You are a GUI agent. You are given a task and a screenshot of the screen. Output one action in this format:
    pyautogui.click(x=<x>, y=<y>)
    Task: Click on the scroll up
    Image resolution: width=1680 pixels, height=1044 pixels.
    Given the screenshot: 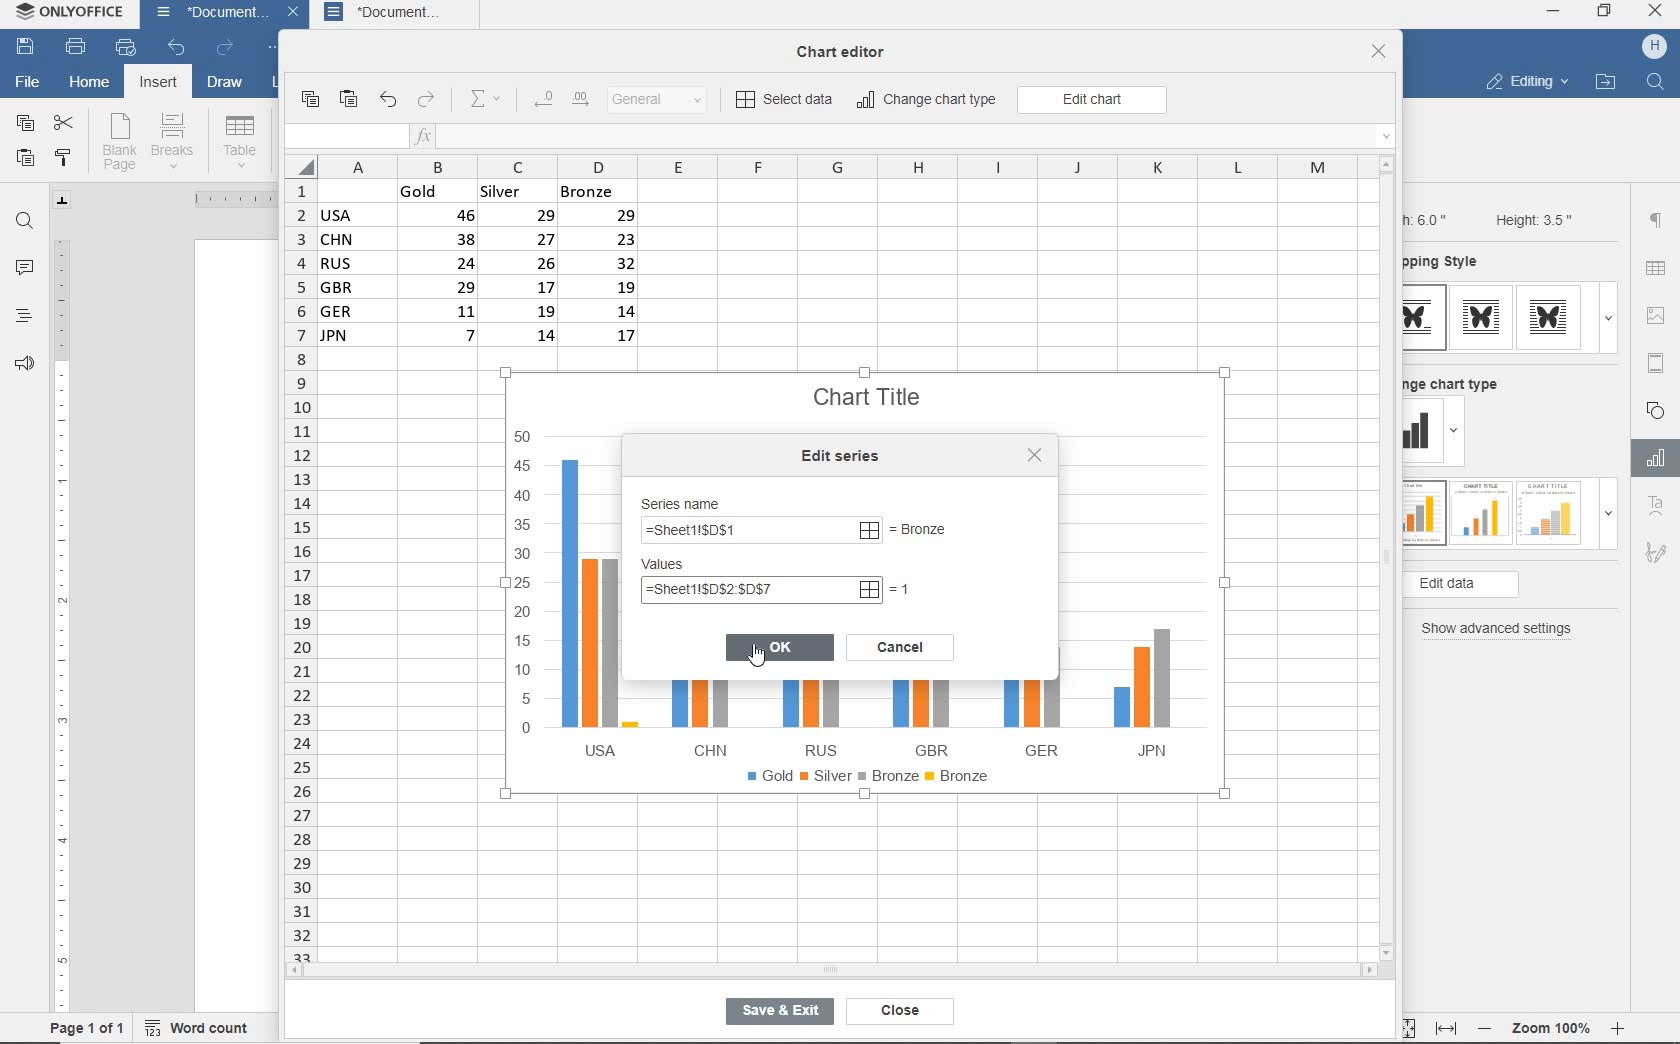 What is the action you would take?
    pyautogui.click(x=1387, y=164)
    